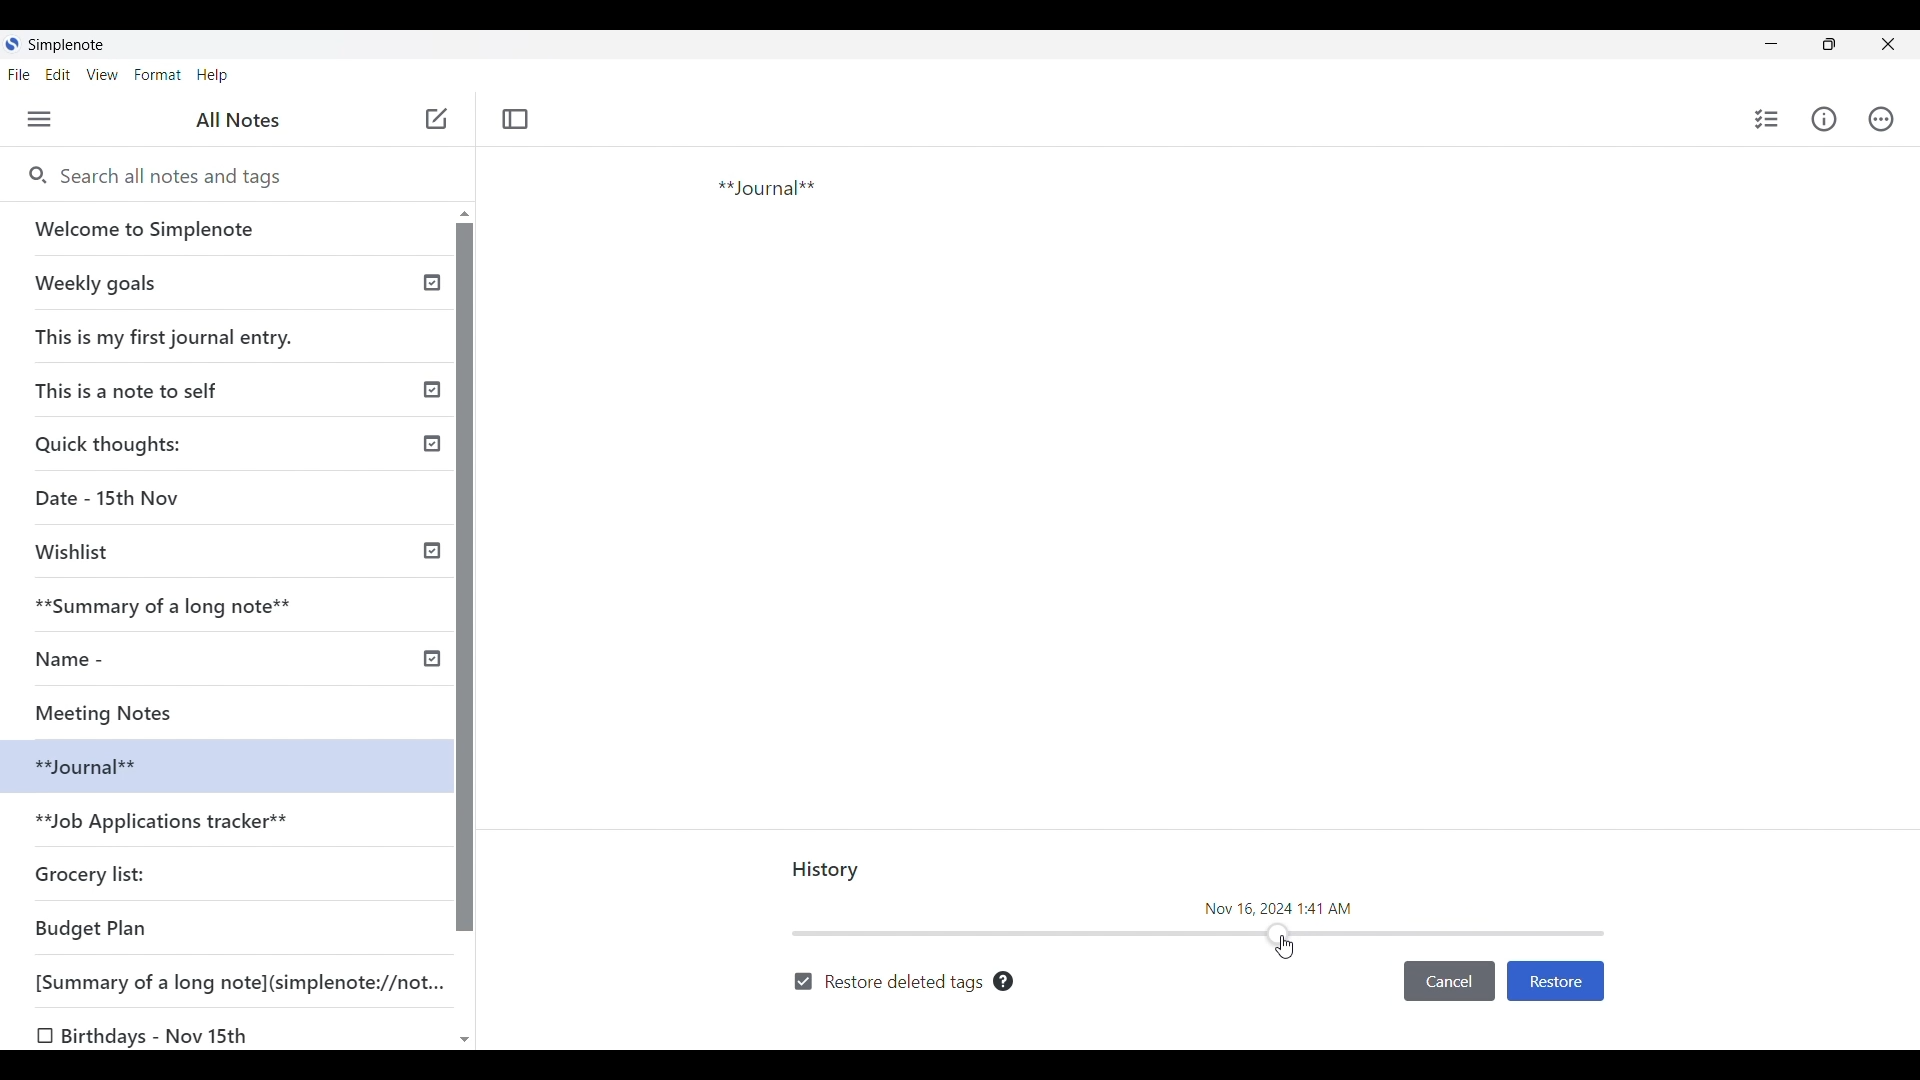 This screenshot has width=1920, height=1080. What do you see at coordinates (249, 177) in the screenshot?
I see `Search all notes and tags` at bounding box center [249, 177].